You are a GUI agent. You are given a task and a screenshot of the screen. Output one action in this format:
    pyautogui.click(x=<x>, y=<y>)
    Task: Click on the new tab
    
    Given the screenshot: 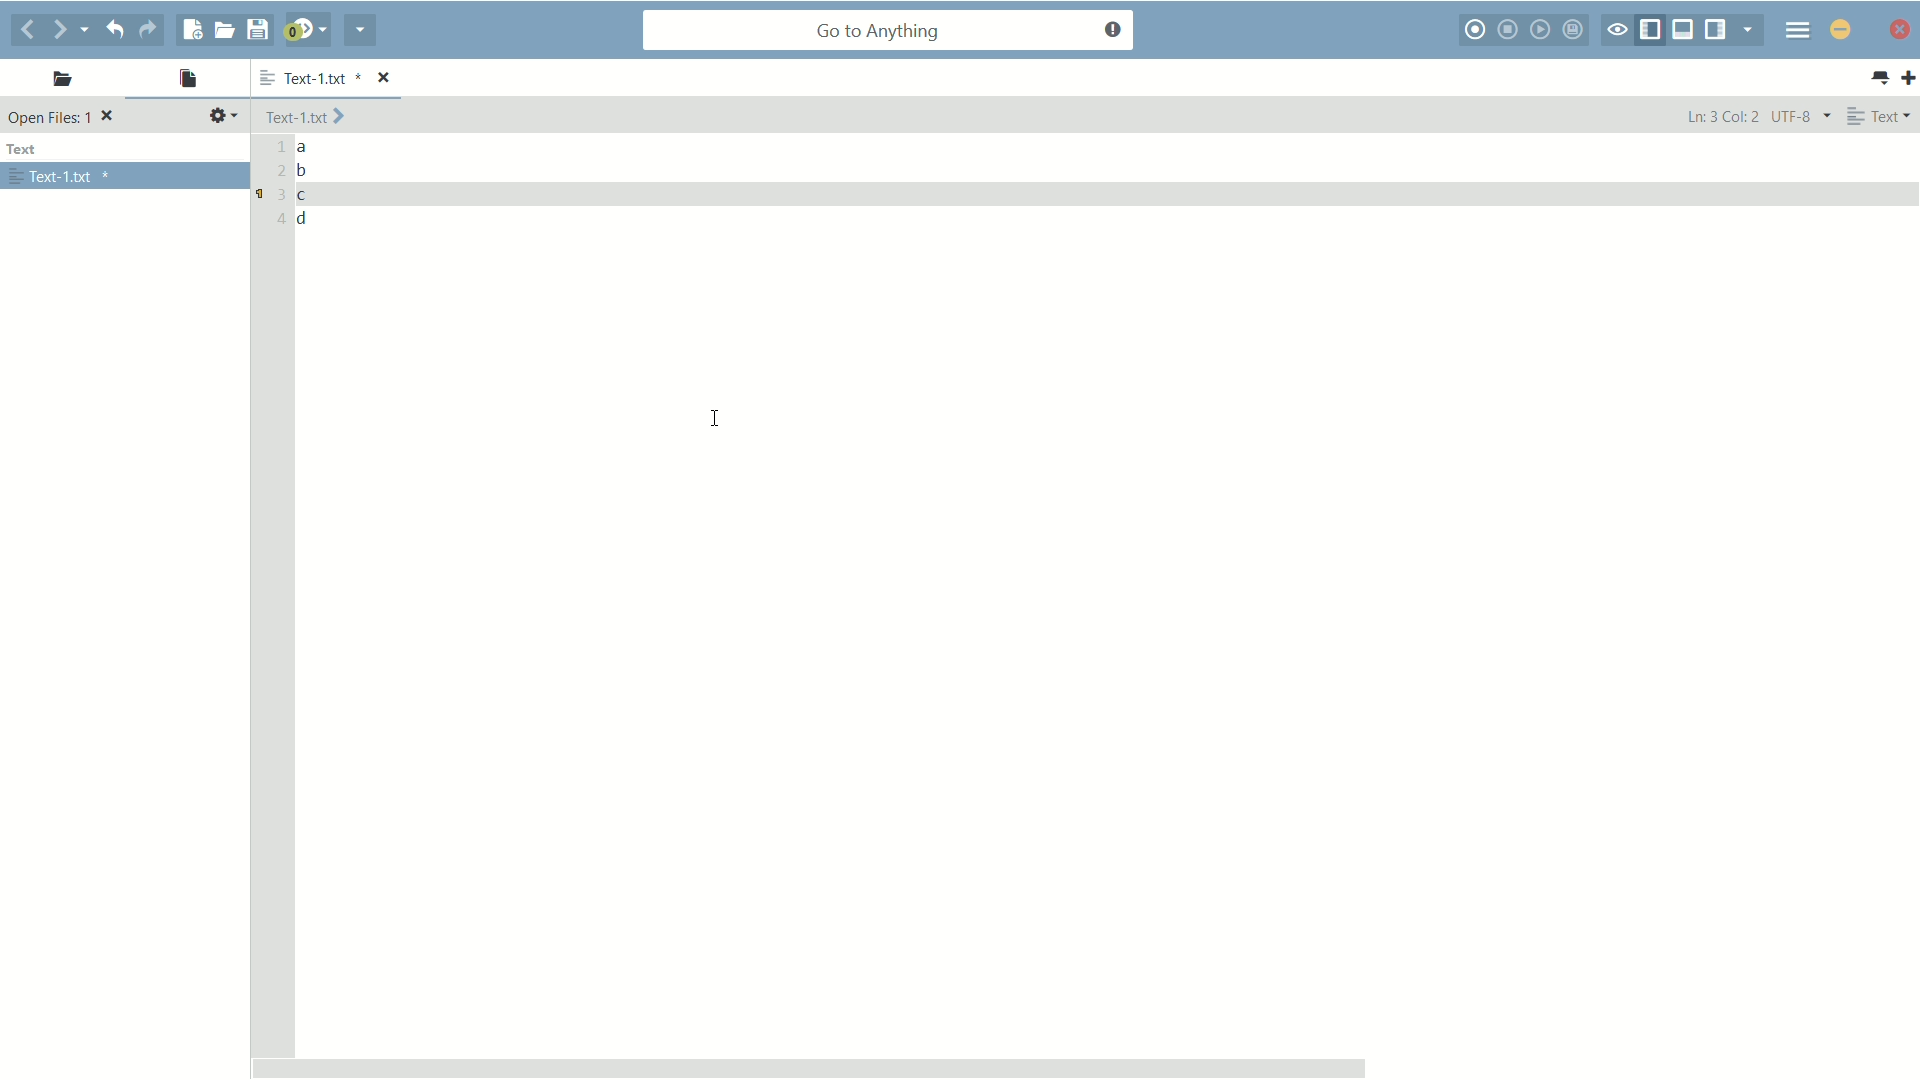 What is the action you would take?
    pyautogui.click(x=1908, y=79)
    